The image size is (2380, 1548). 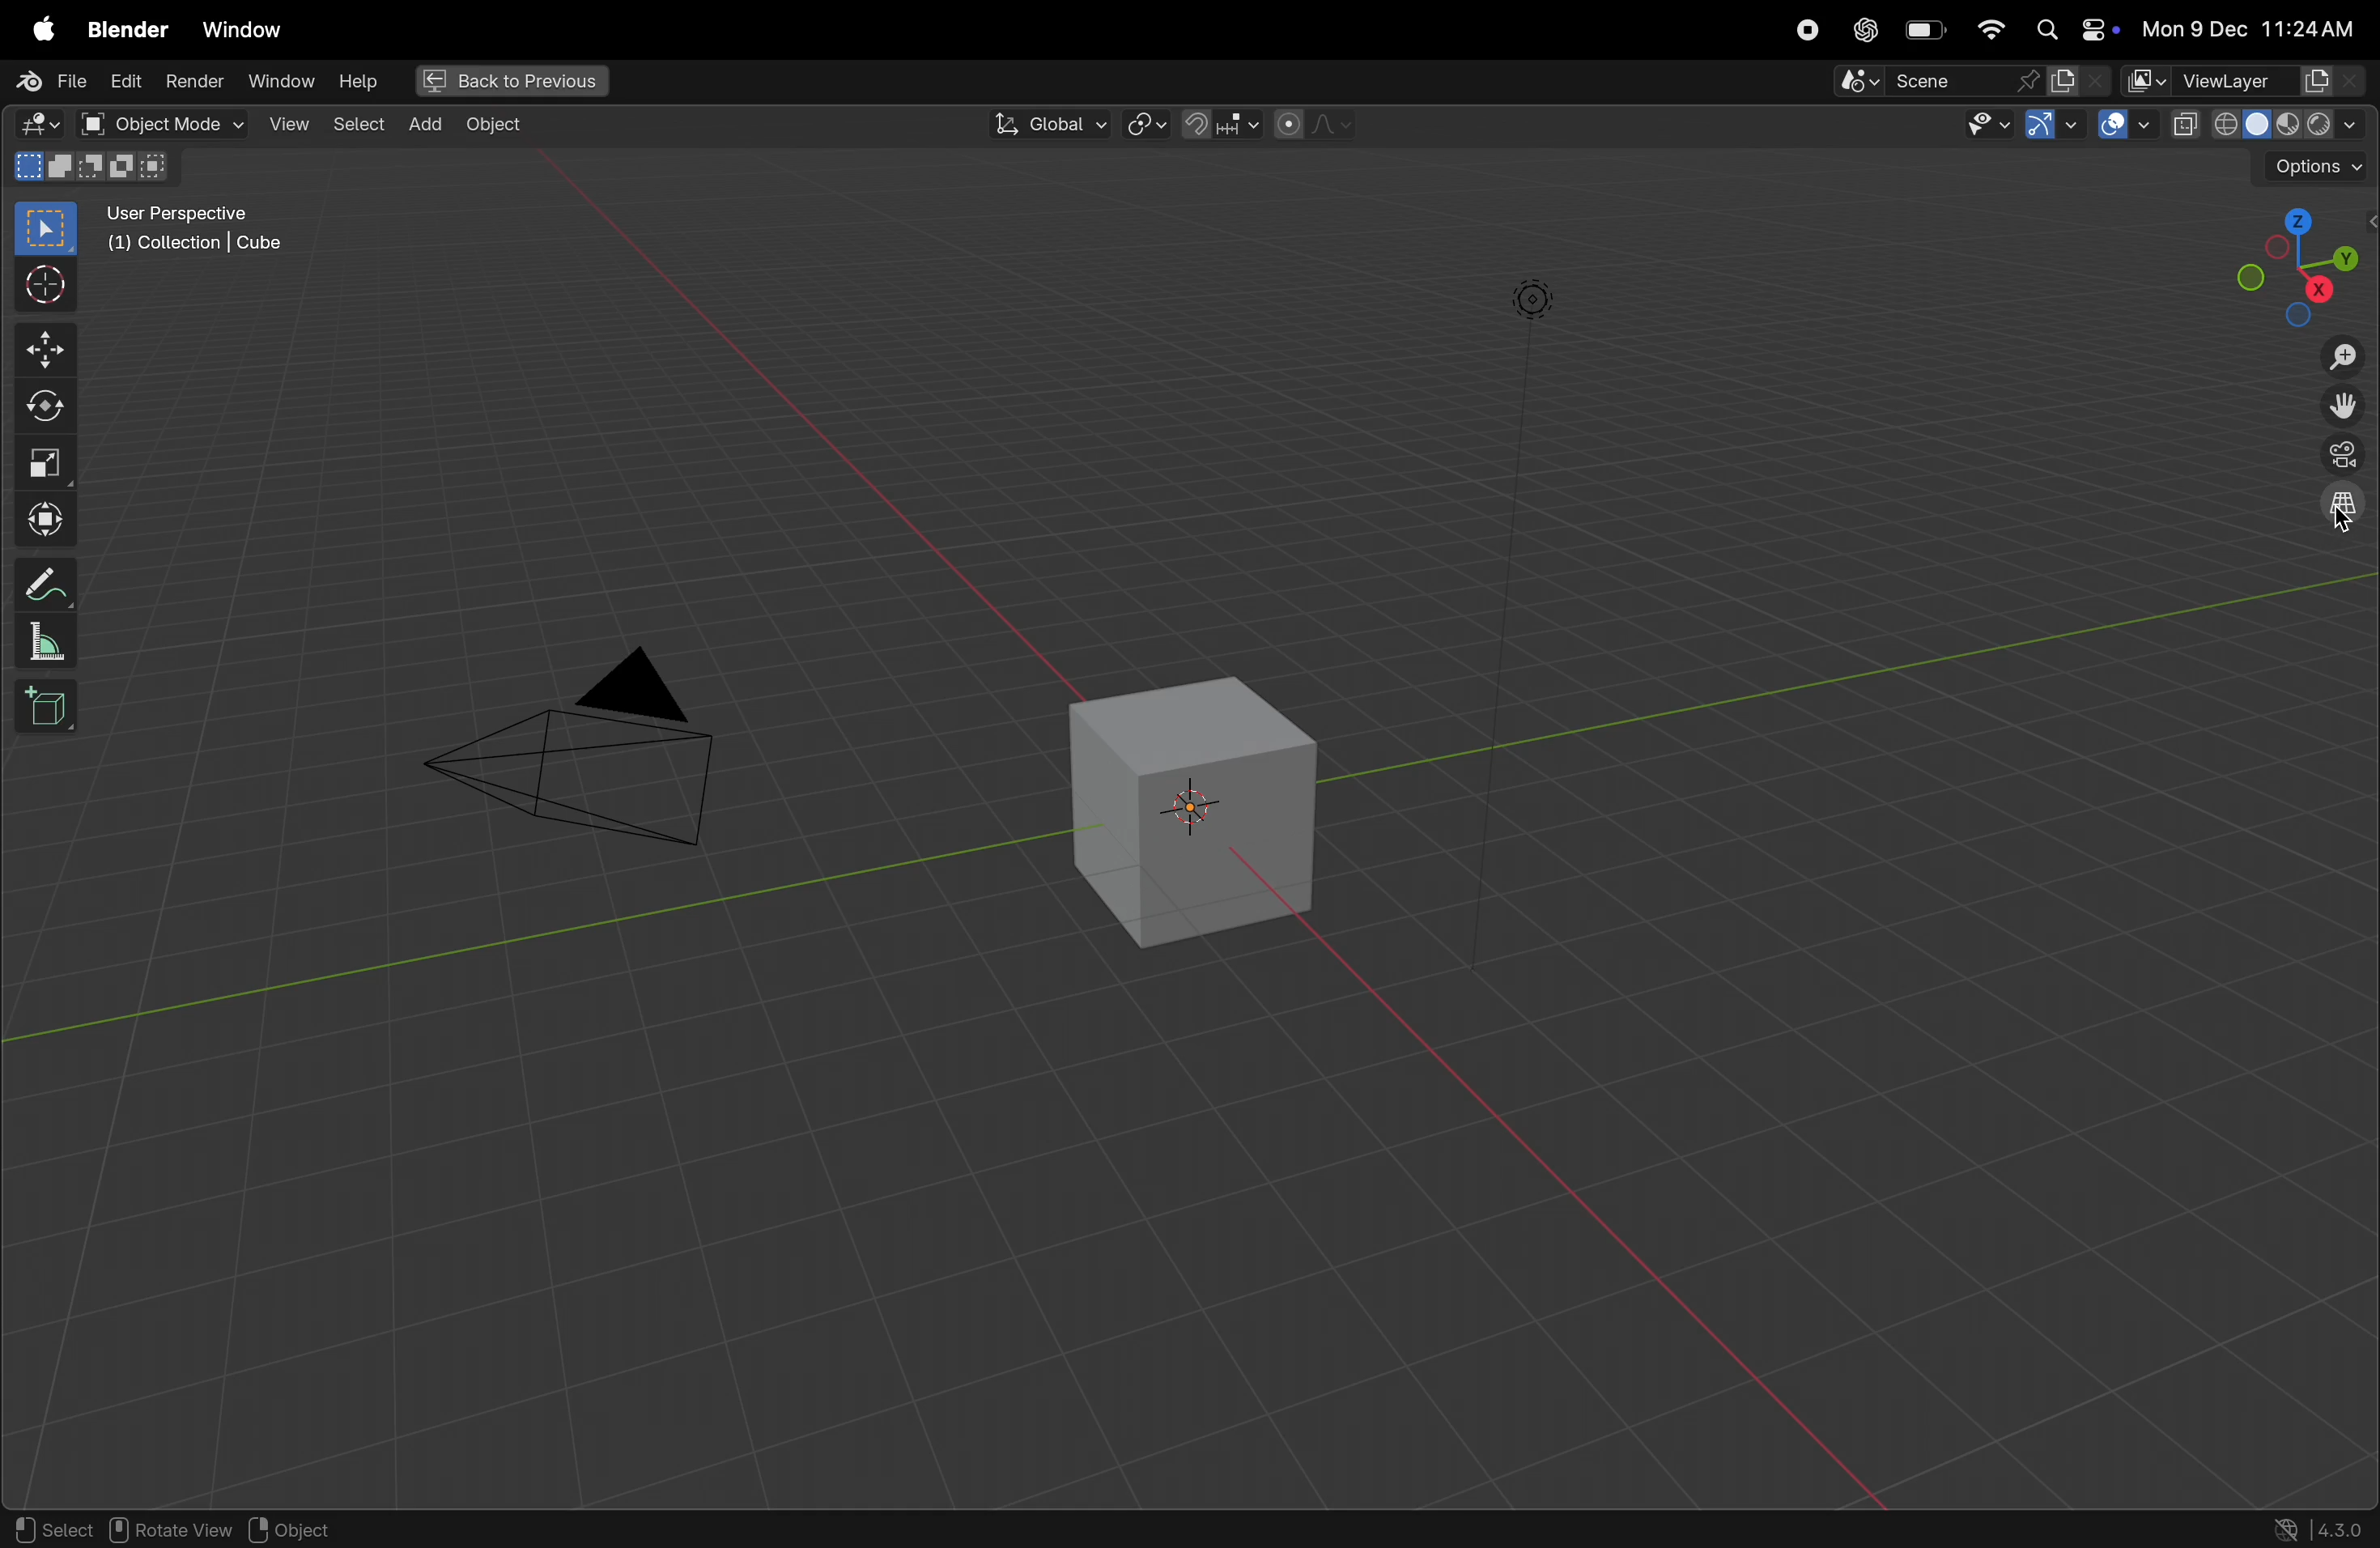 What do you see at coordinates (94, 168) in the screenshot?
I see `mode` at bounding box center [94, 168].